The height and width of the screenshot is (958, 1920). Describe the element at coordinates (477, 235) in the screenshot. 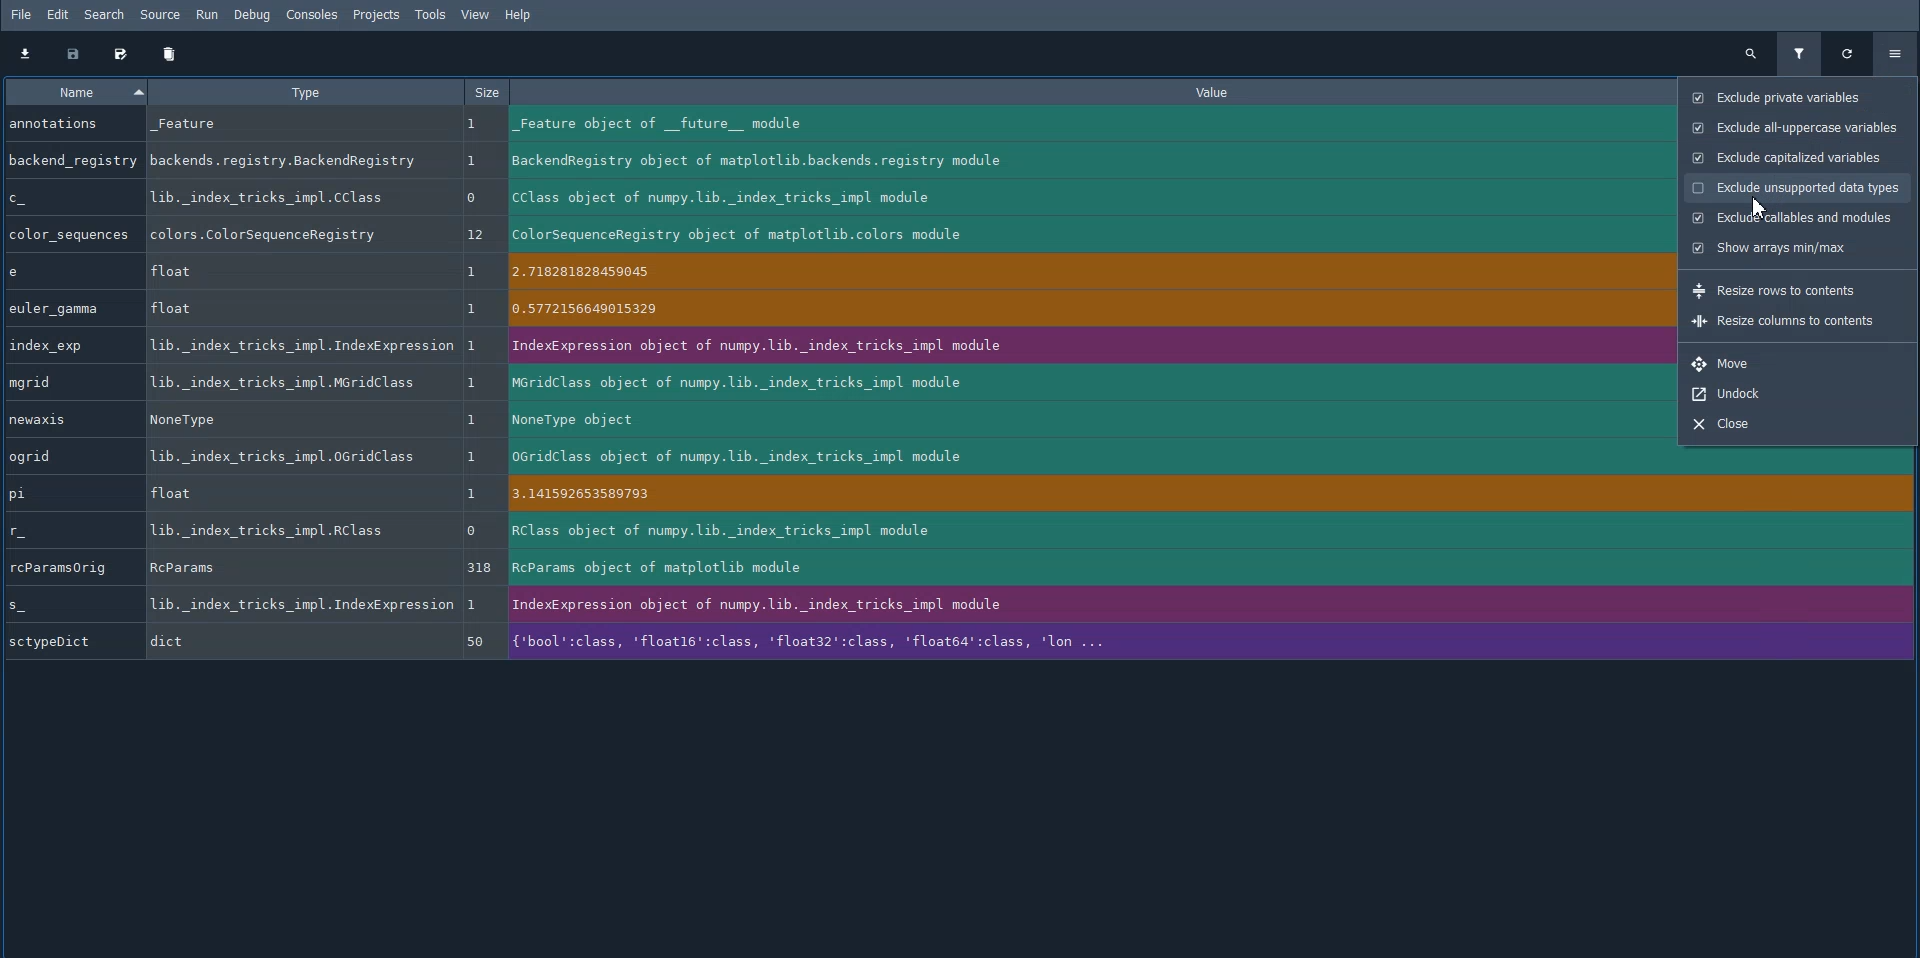

I see `12` at that location.